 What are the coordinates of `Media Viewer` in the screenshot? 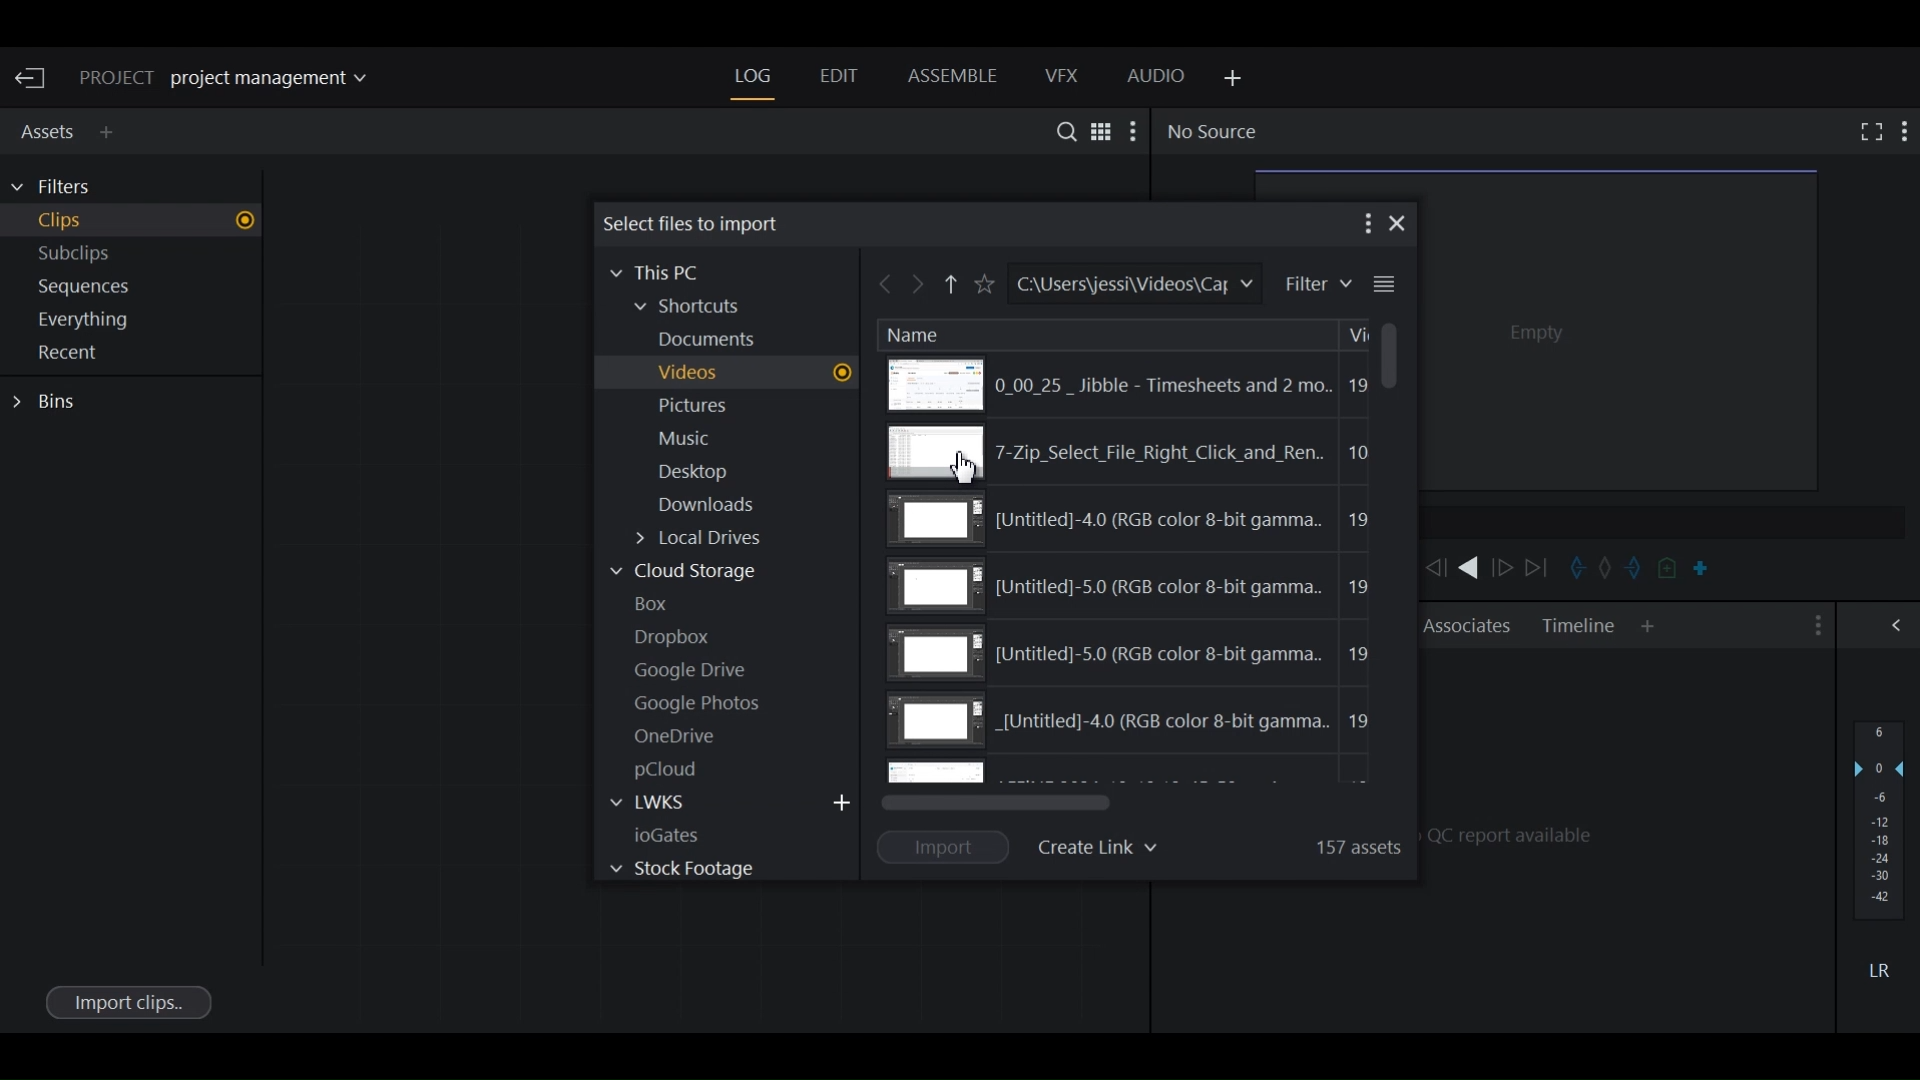 It's located at (1622, 327).